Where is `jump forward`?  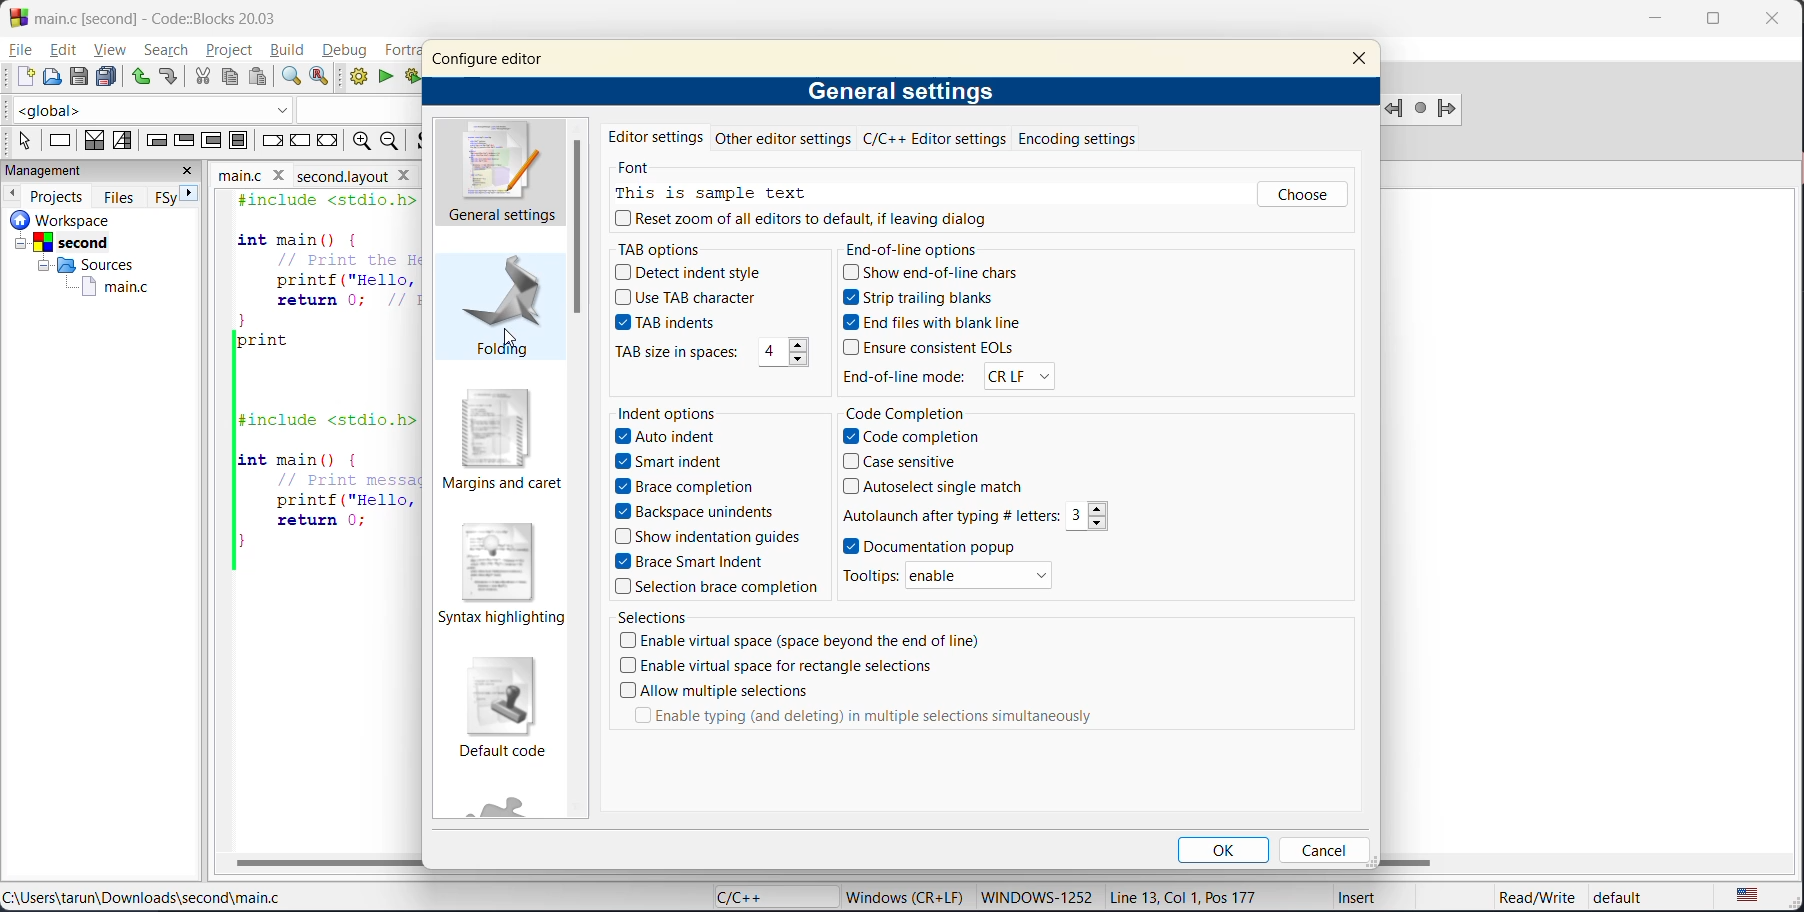
jump forward is located at coordinates (1452, 109).